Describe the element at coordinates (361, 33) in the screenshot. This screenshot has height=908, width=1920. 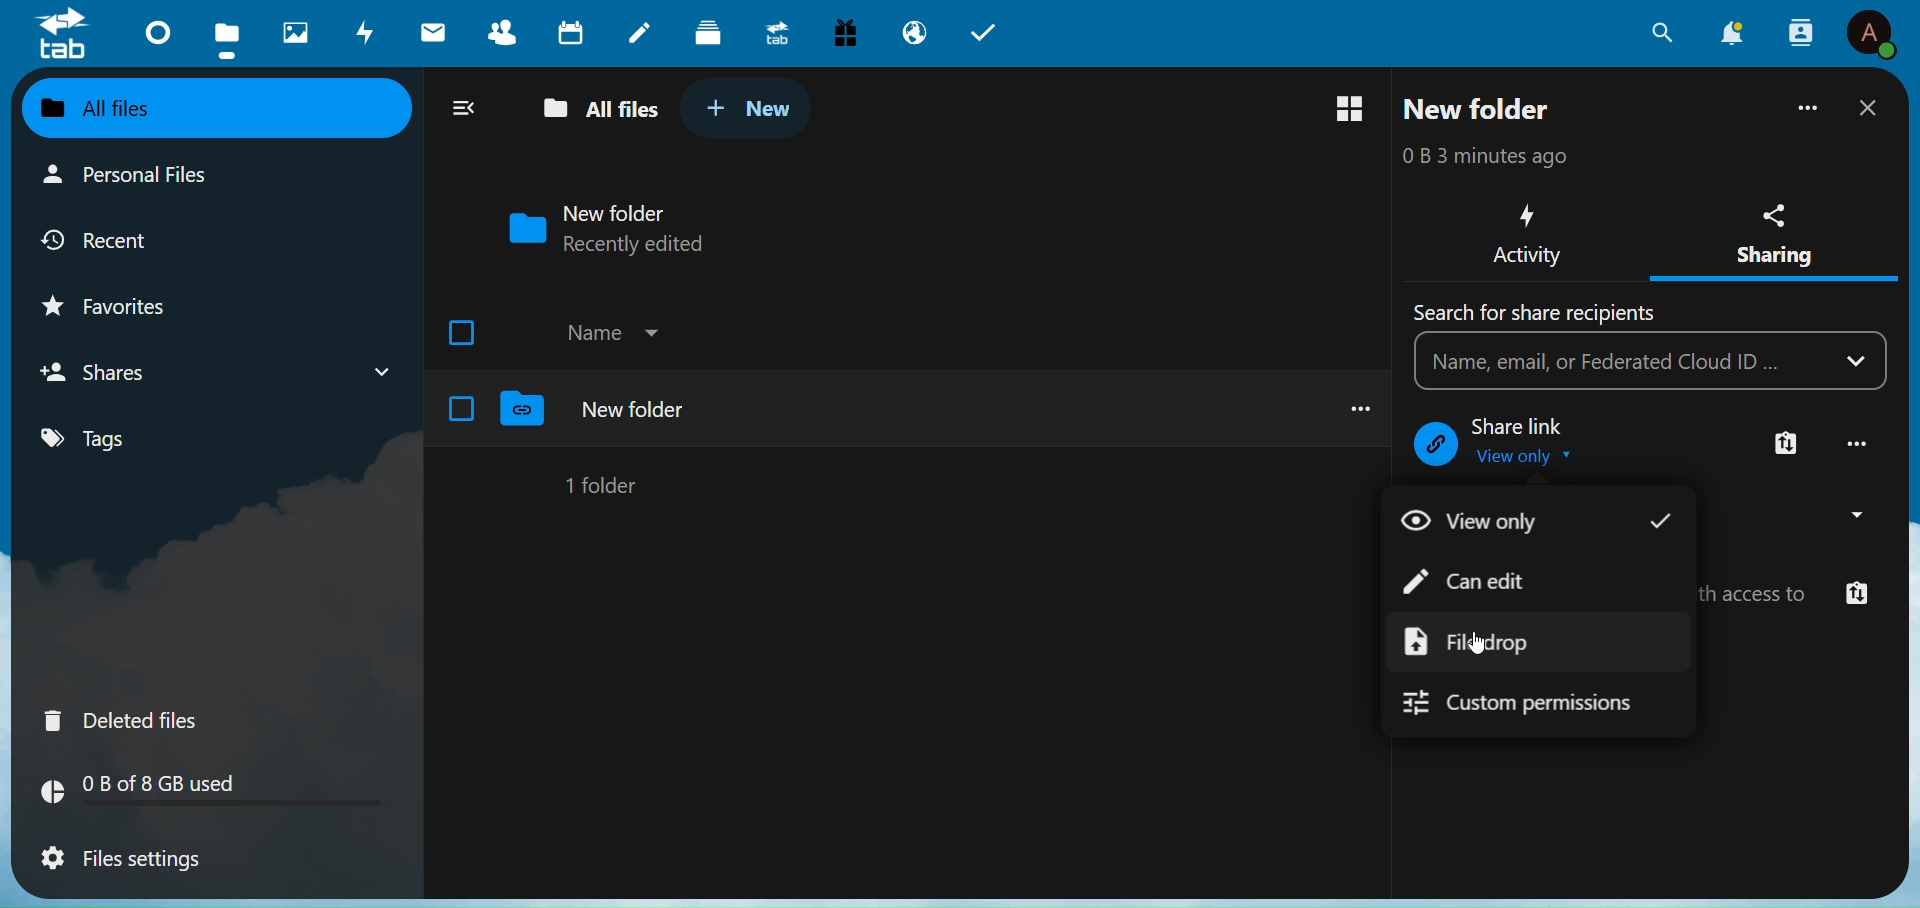
I see `Activity` at that location.